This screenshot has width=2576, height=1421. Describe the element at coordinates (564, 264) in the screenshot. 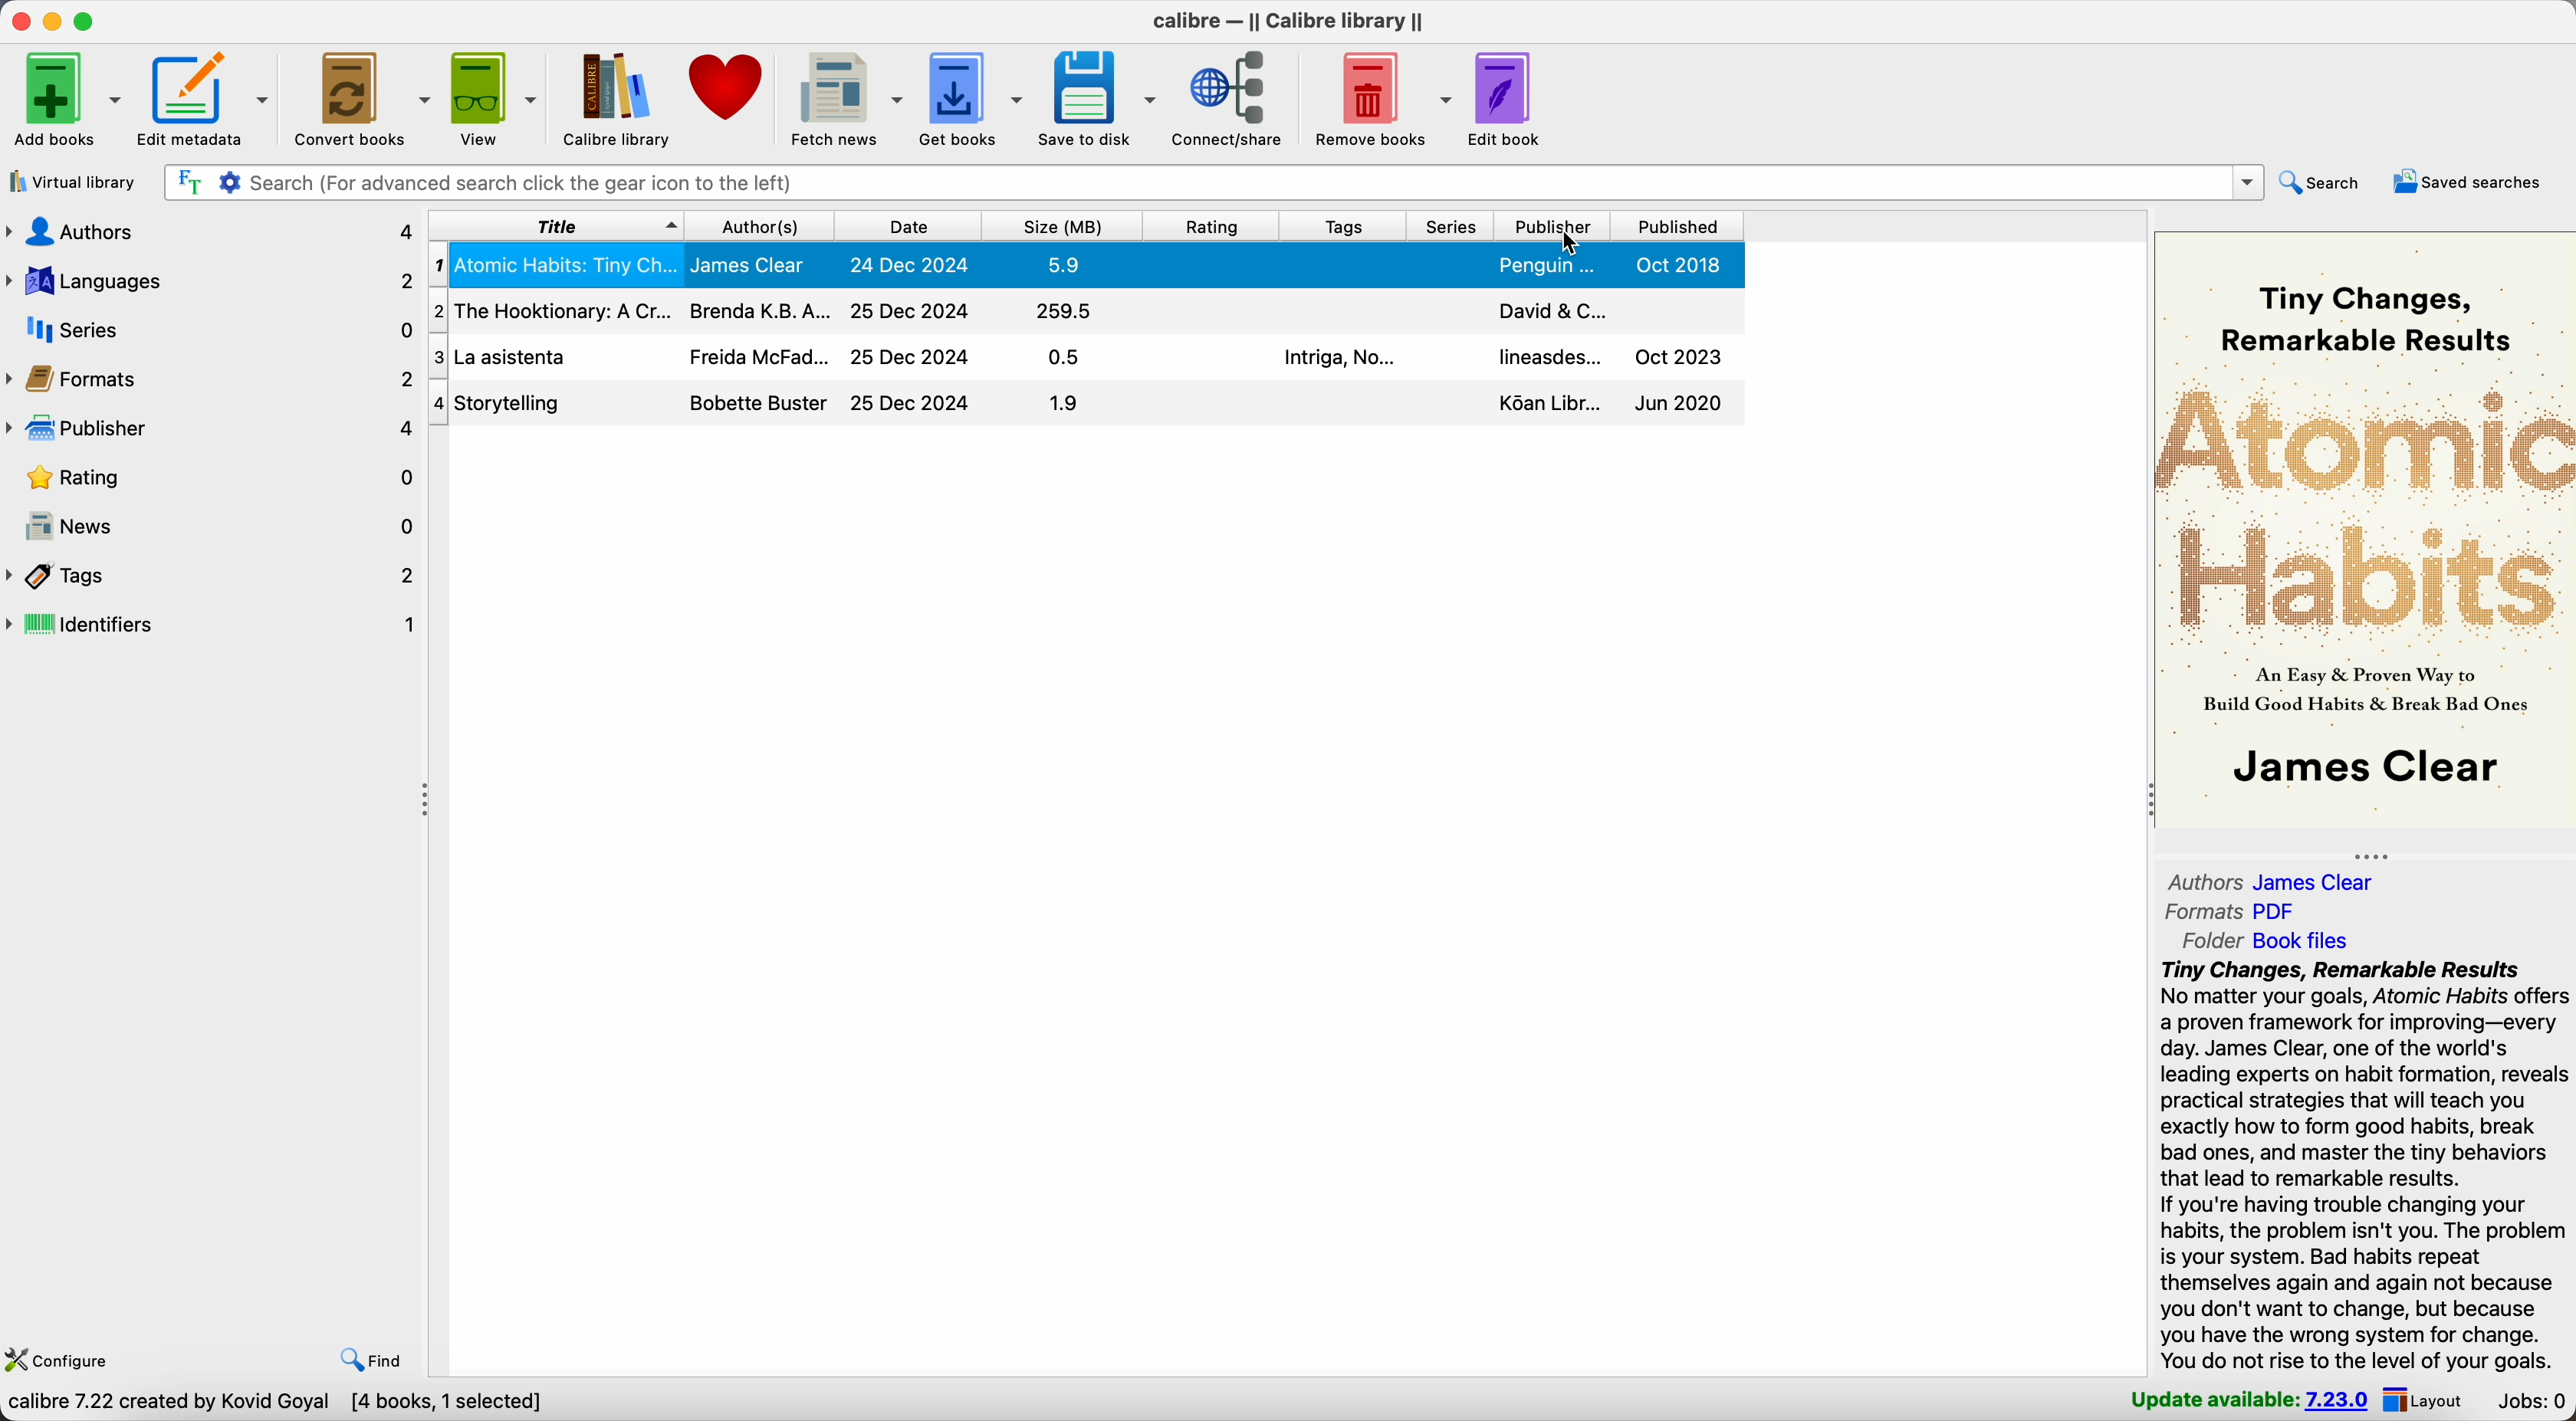

I see `atomic habits: tiny ch...` at that location.